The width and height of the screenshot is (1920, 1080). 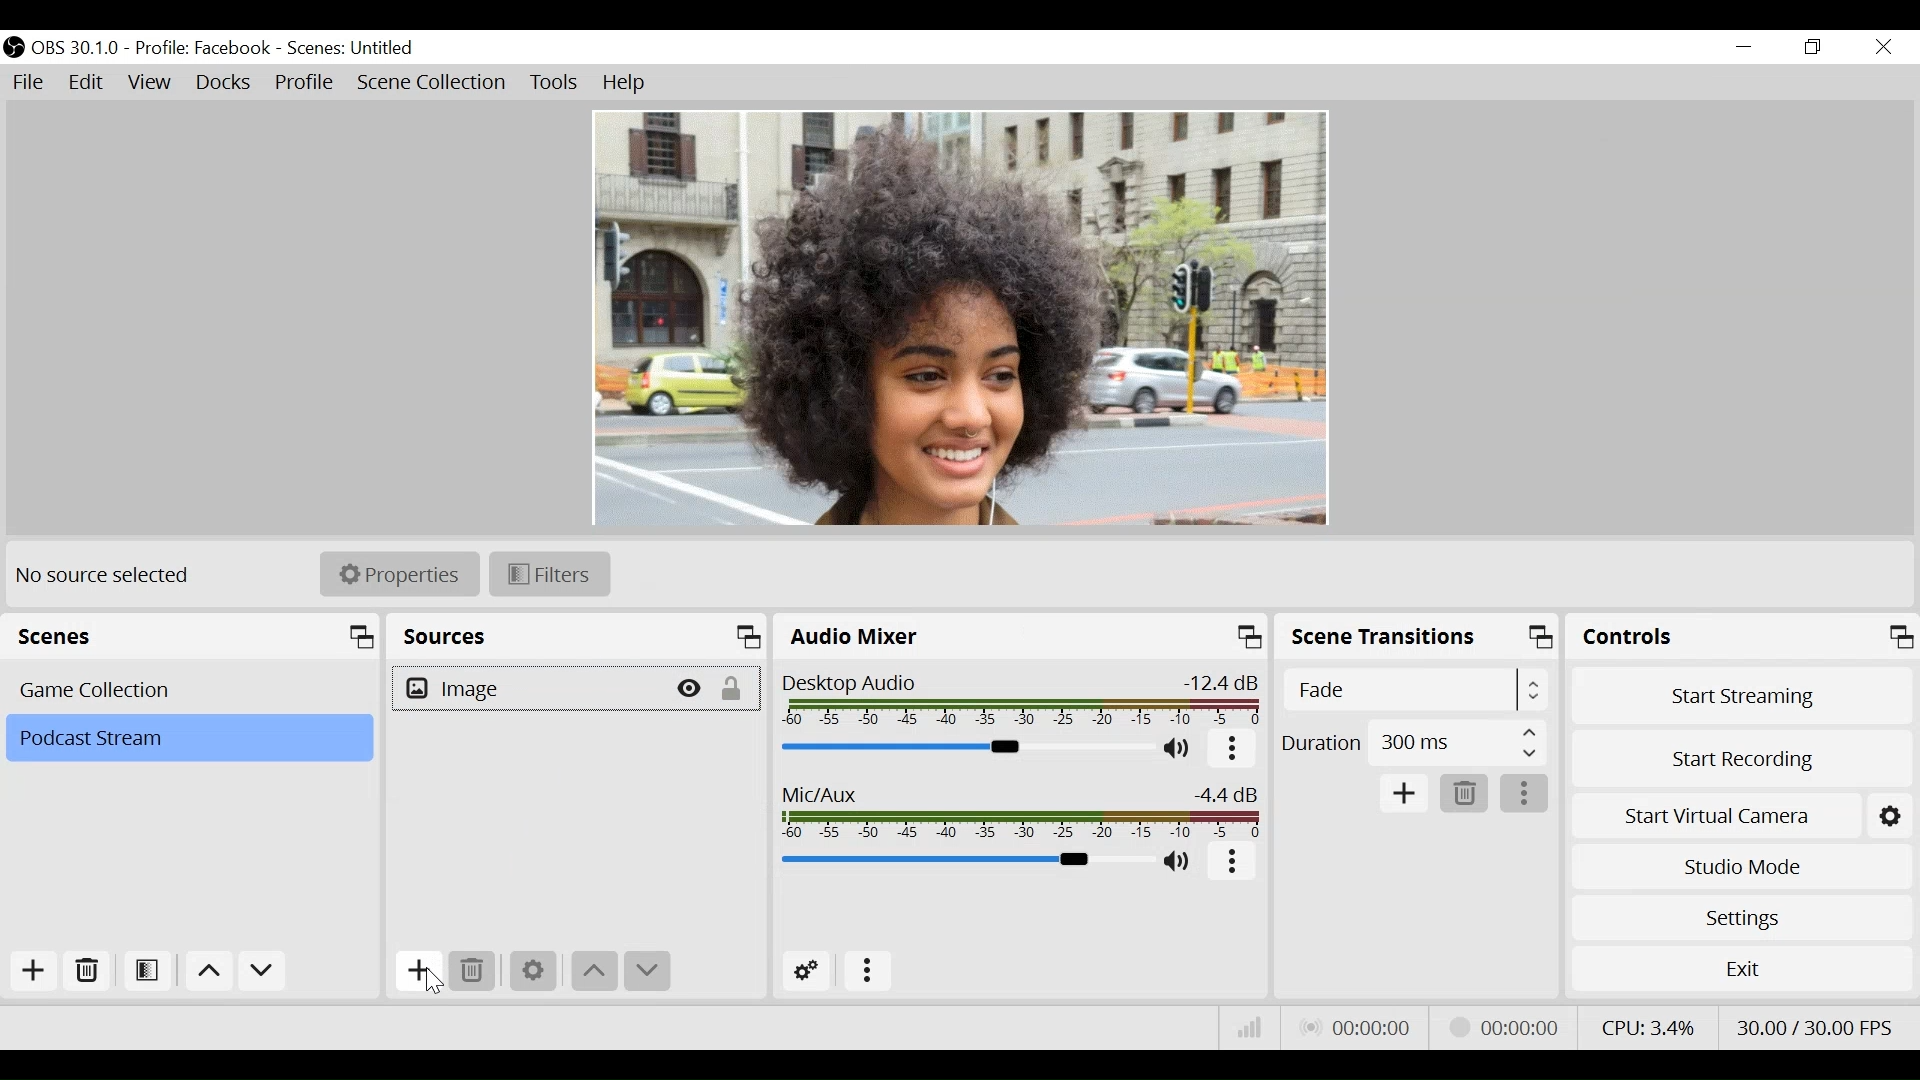 I want to click on More options, so click(x=1233, y=750).